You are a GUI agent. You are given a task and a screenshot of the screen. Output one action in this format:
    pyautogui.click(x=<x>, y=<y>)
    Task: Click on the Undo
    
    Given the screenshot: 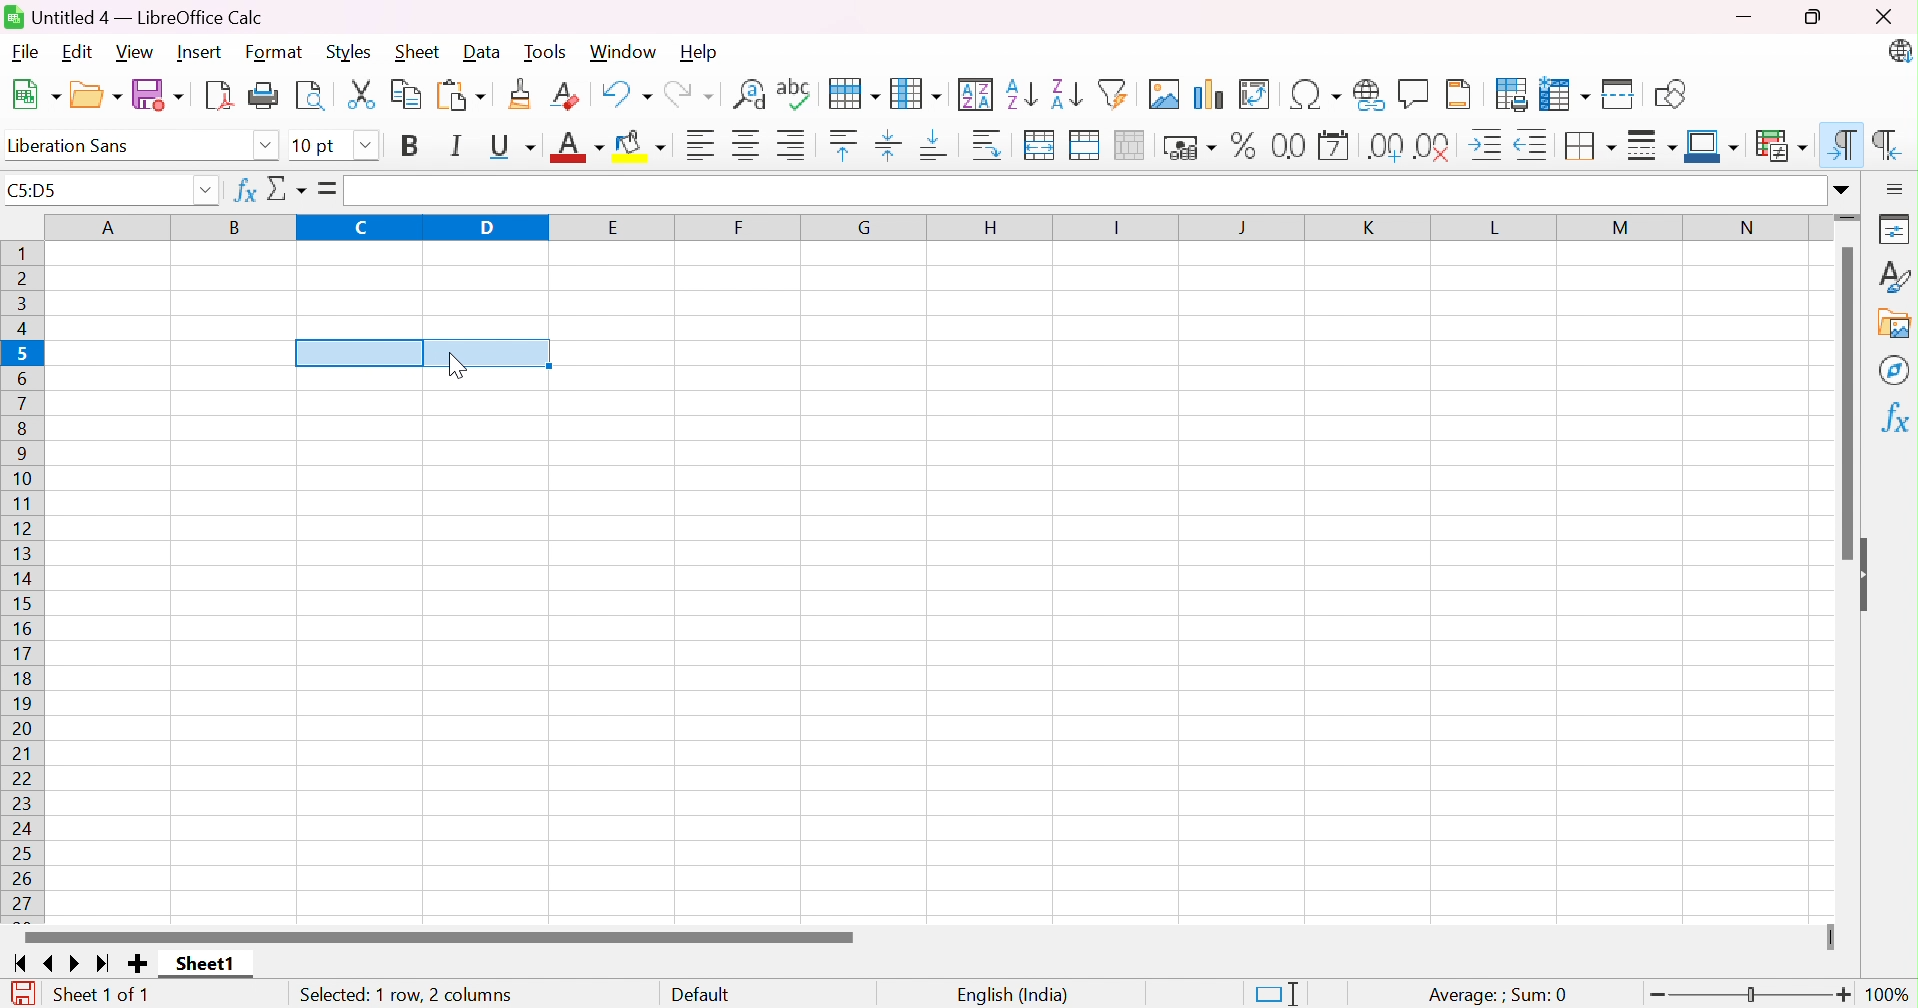 What is the action you would take?
    pyautogui.click(x=626, y=92)
    